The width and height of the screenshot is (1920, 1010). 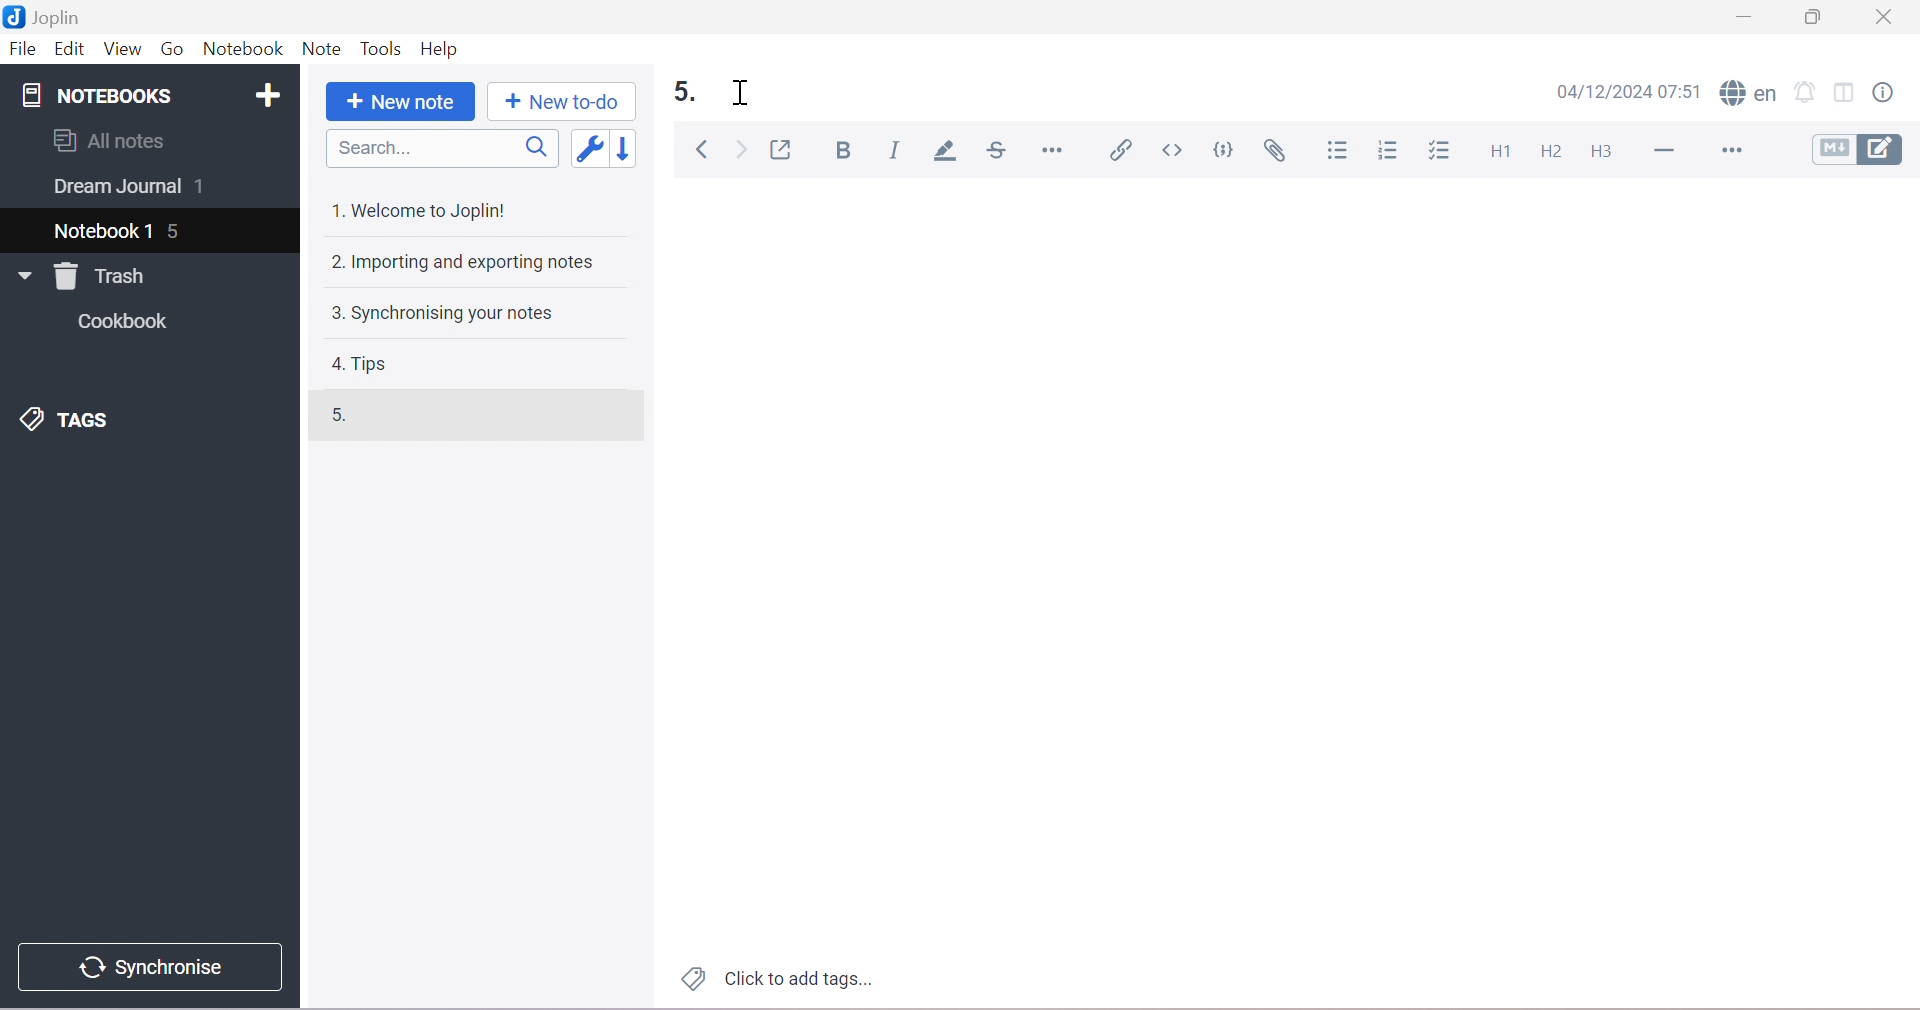 What do you see at coordinates (49, 17) in the screenshot?
I see `Joplin` at bounding box center [49, 17].